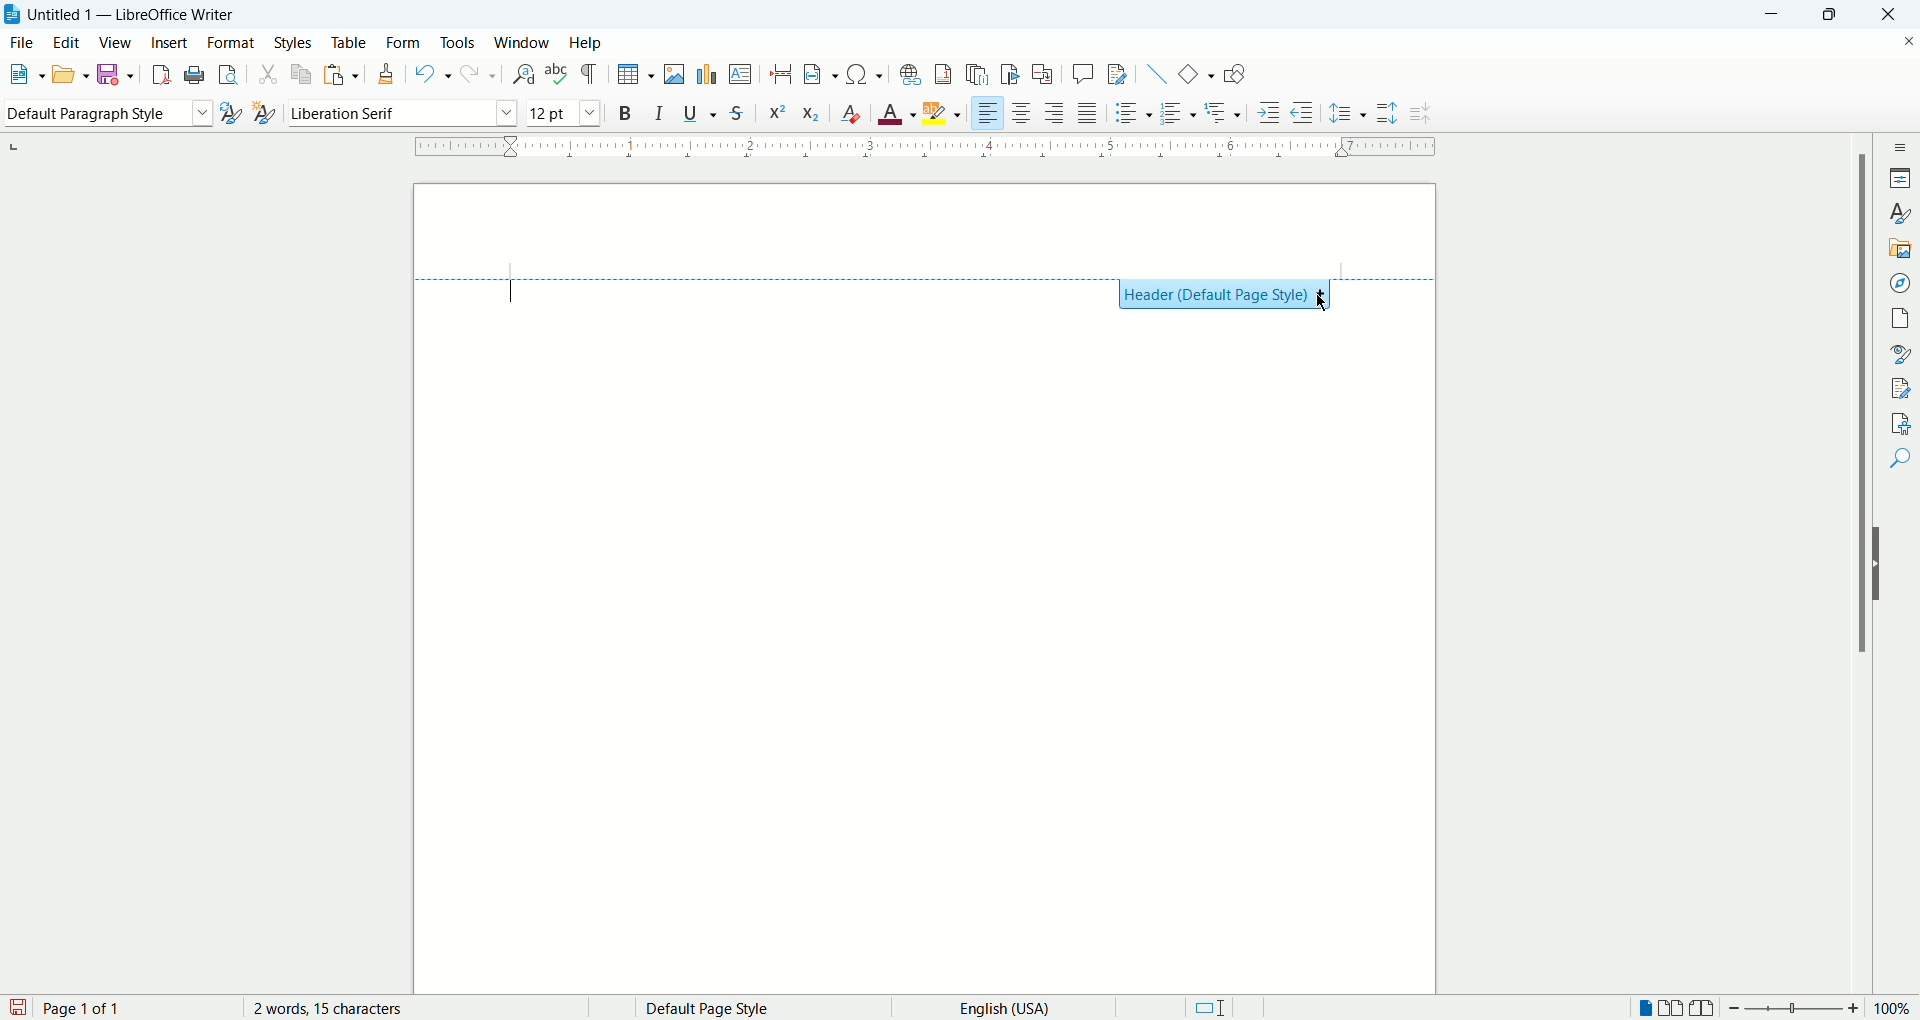  What do you see at coordinates (231, 113) in the screenshot?
I see `update style` at bounding box center [231, 113].